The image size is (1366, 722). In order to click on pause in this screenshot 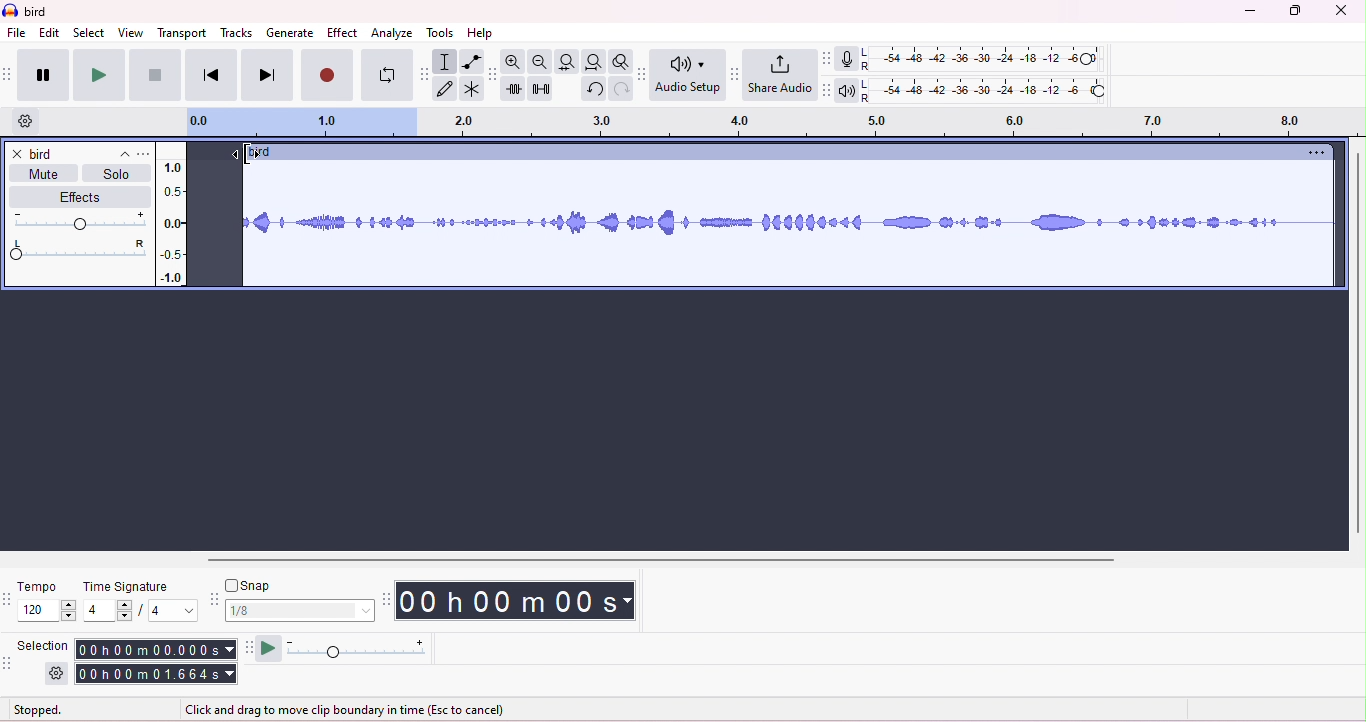, I will do `click(41, 72)`.